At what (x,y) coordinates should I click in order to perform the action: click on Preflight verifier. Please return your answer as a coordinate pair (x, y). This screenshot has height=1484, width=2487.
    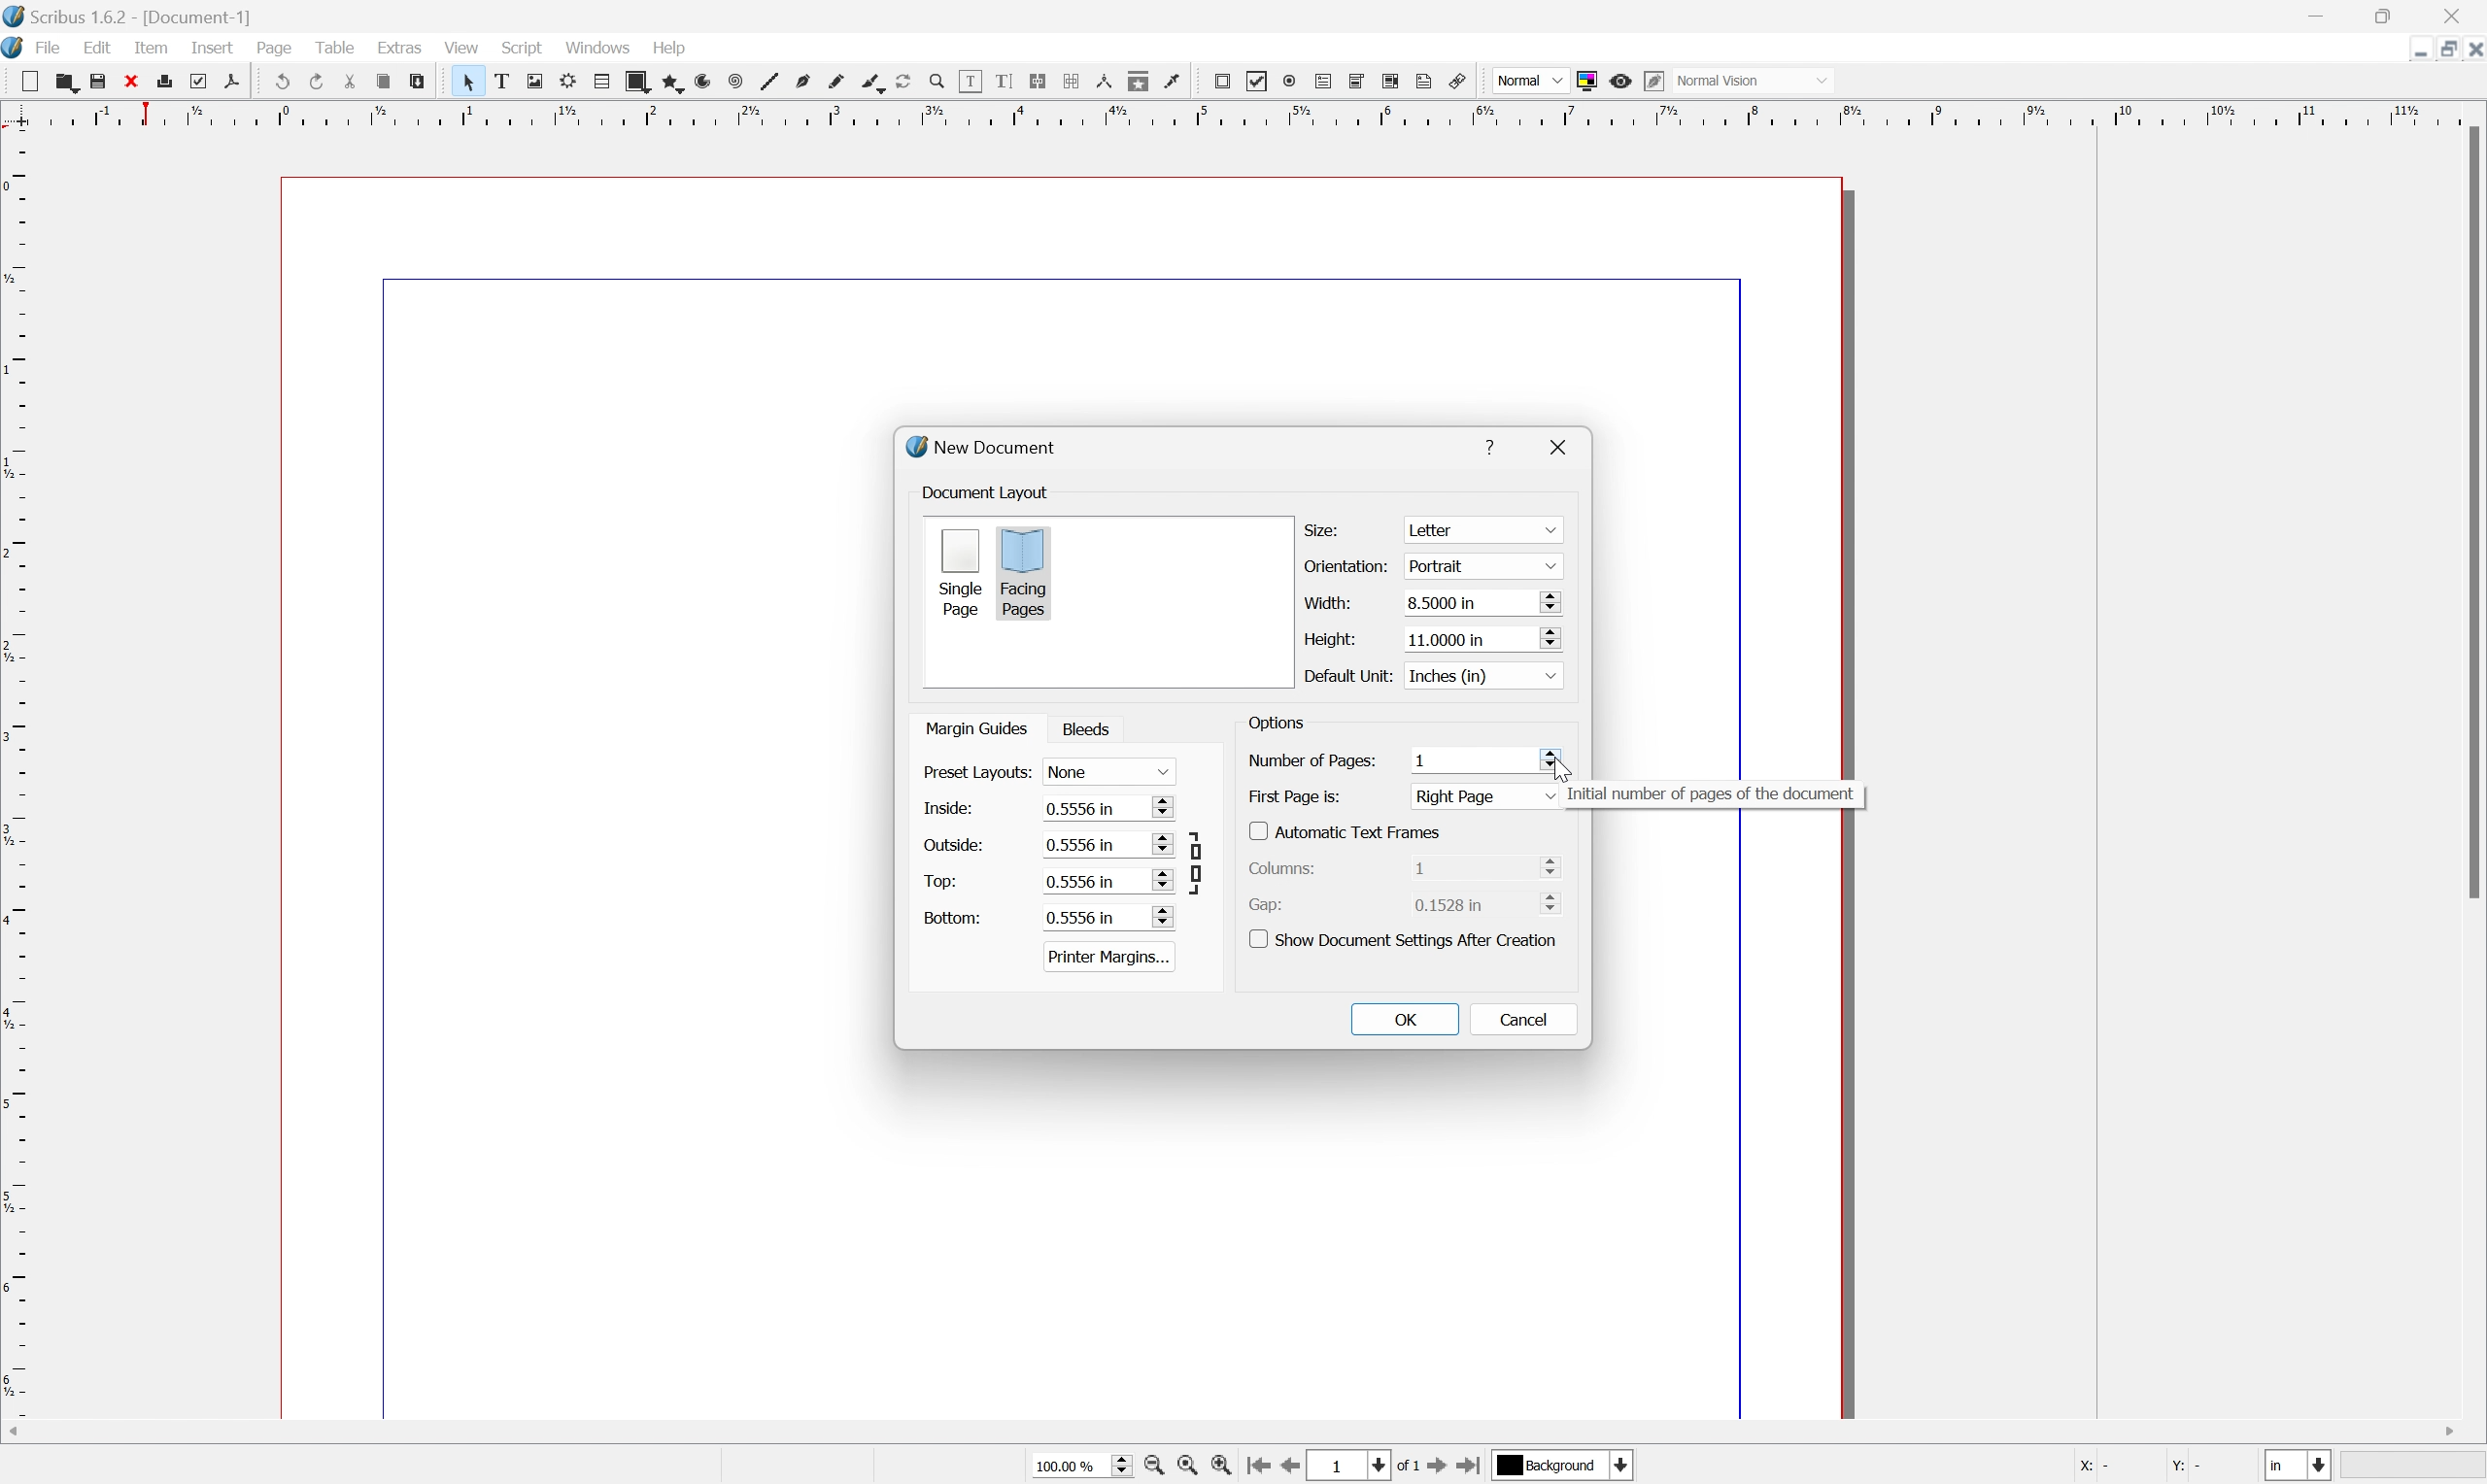
    Looking at the image, I should click on (206, 81).